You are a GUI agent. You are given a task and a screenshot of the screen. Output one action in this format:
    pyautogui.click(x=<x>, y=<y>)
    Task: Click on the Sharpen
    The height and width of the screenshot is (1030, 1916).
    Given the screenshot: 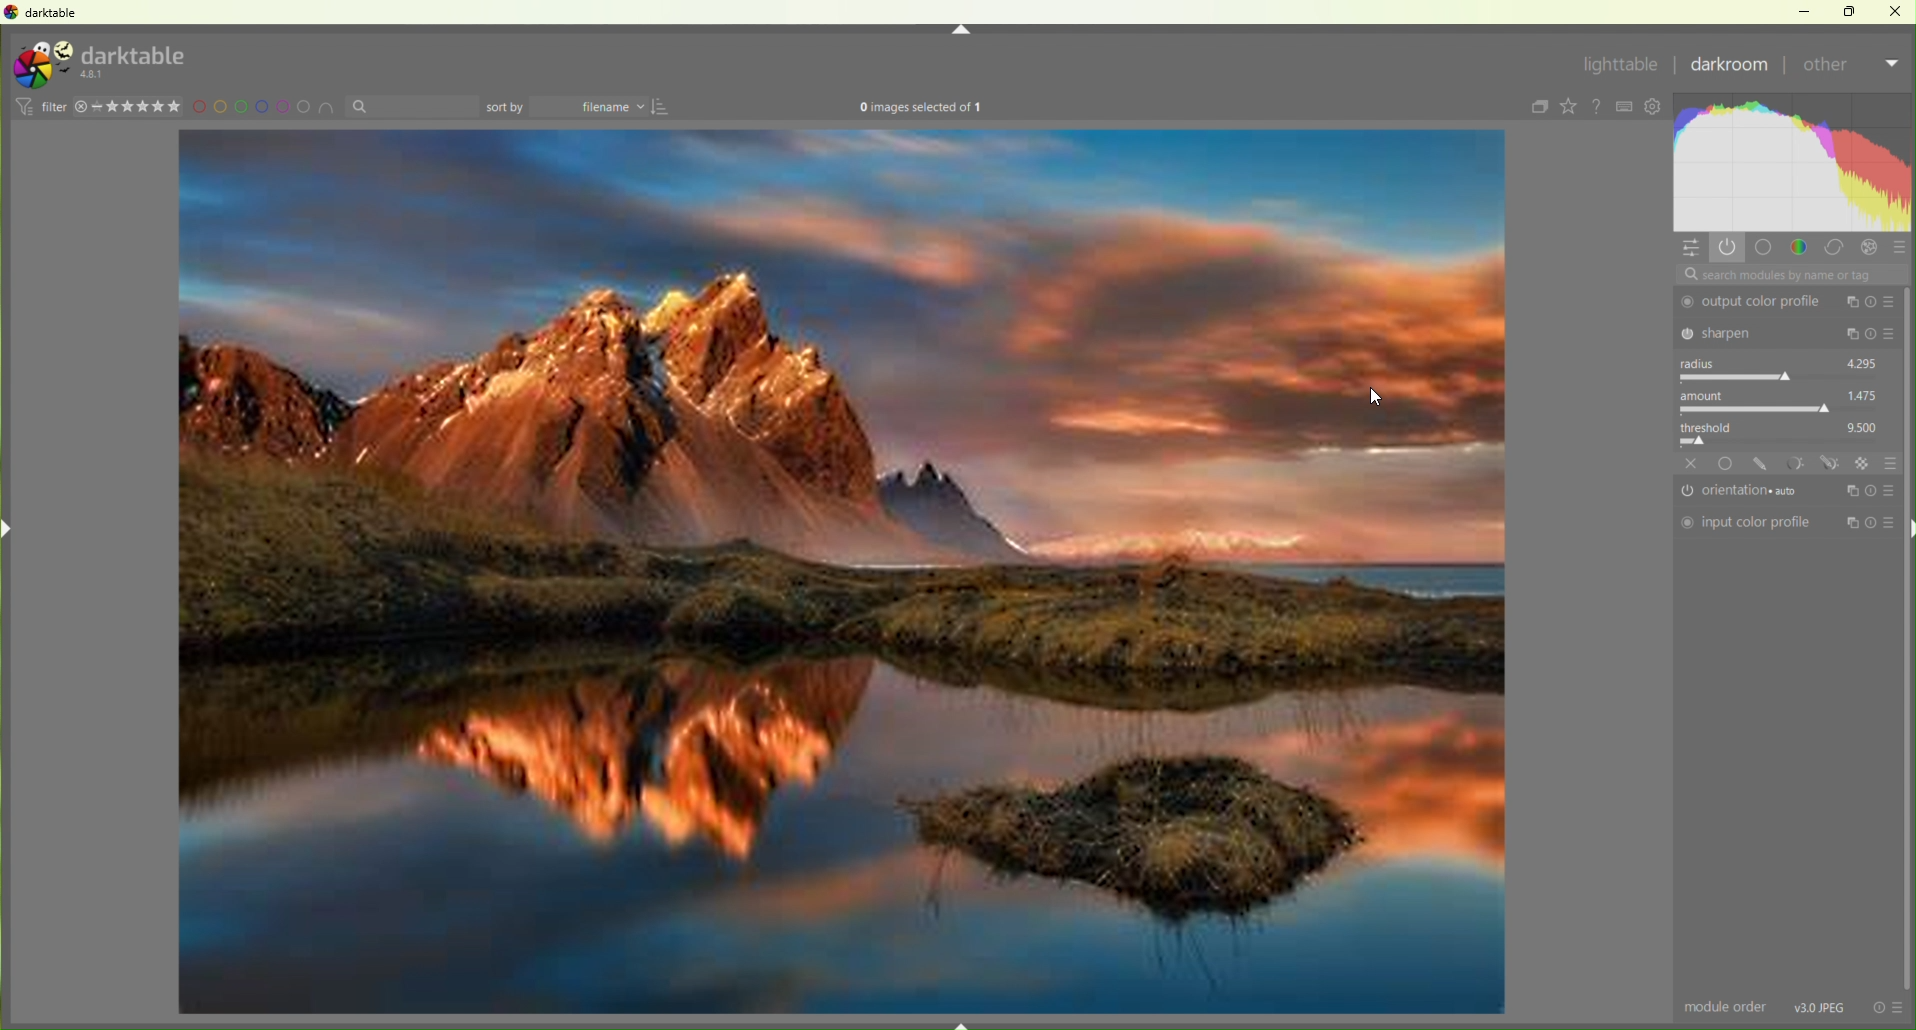 What is the action you would take?
    pyautogui.click(x=1756, y=332)
    